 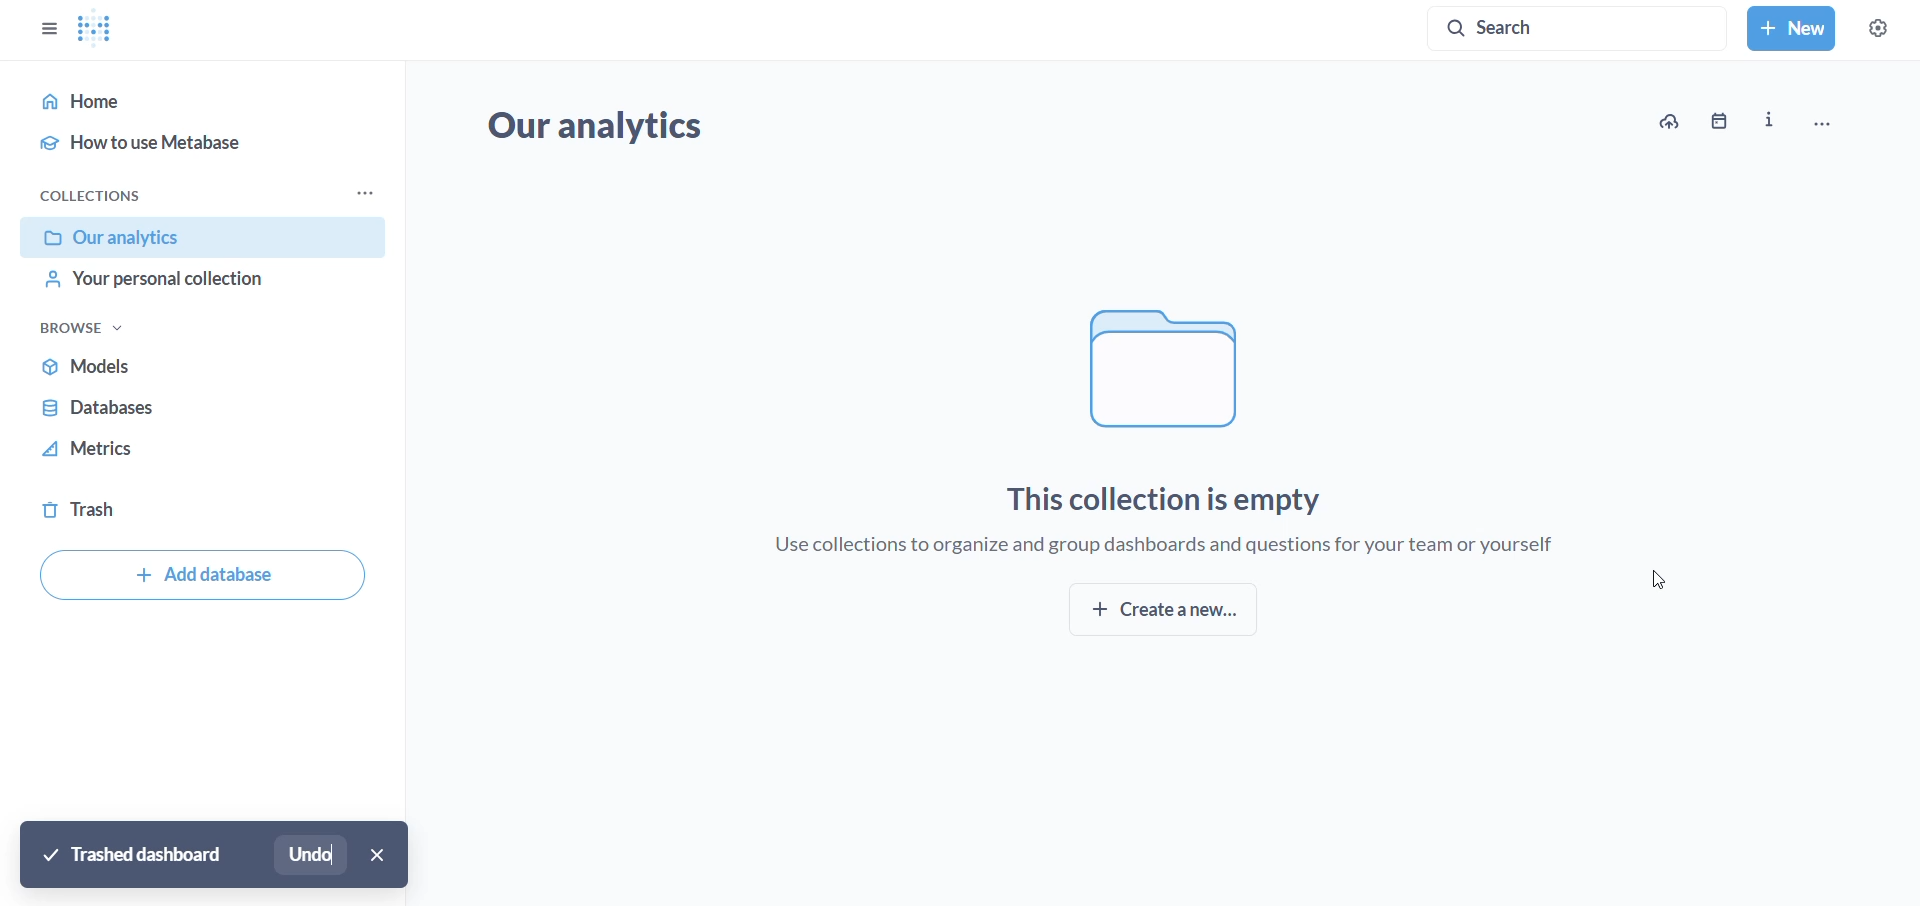 I want to click on undo, so click(x=316, y=855).